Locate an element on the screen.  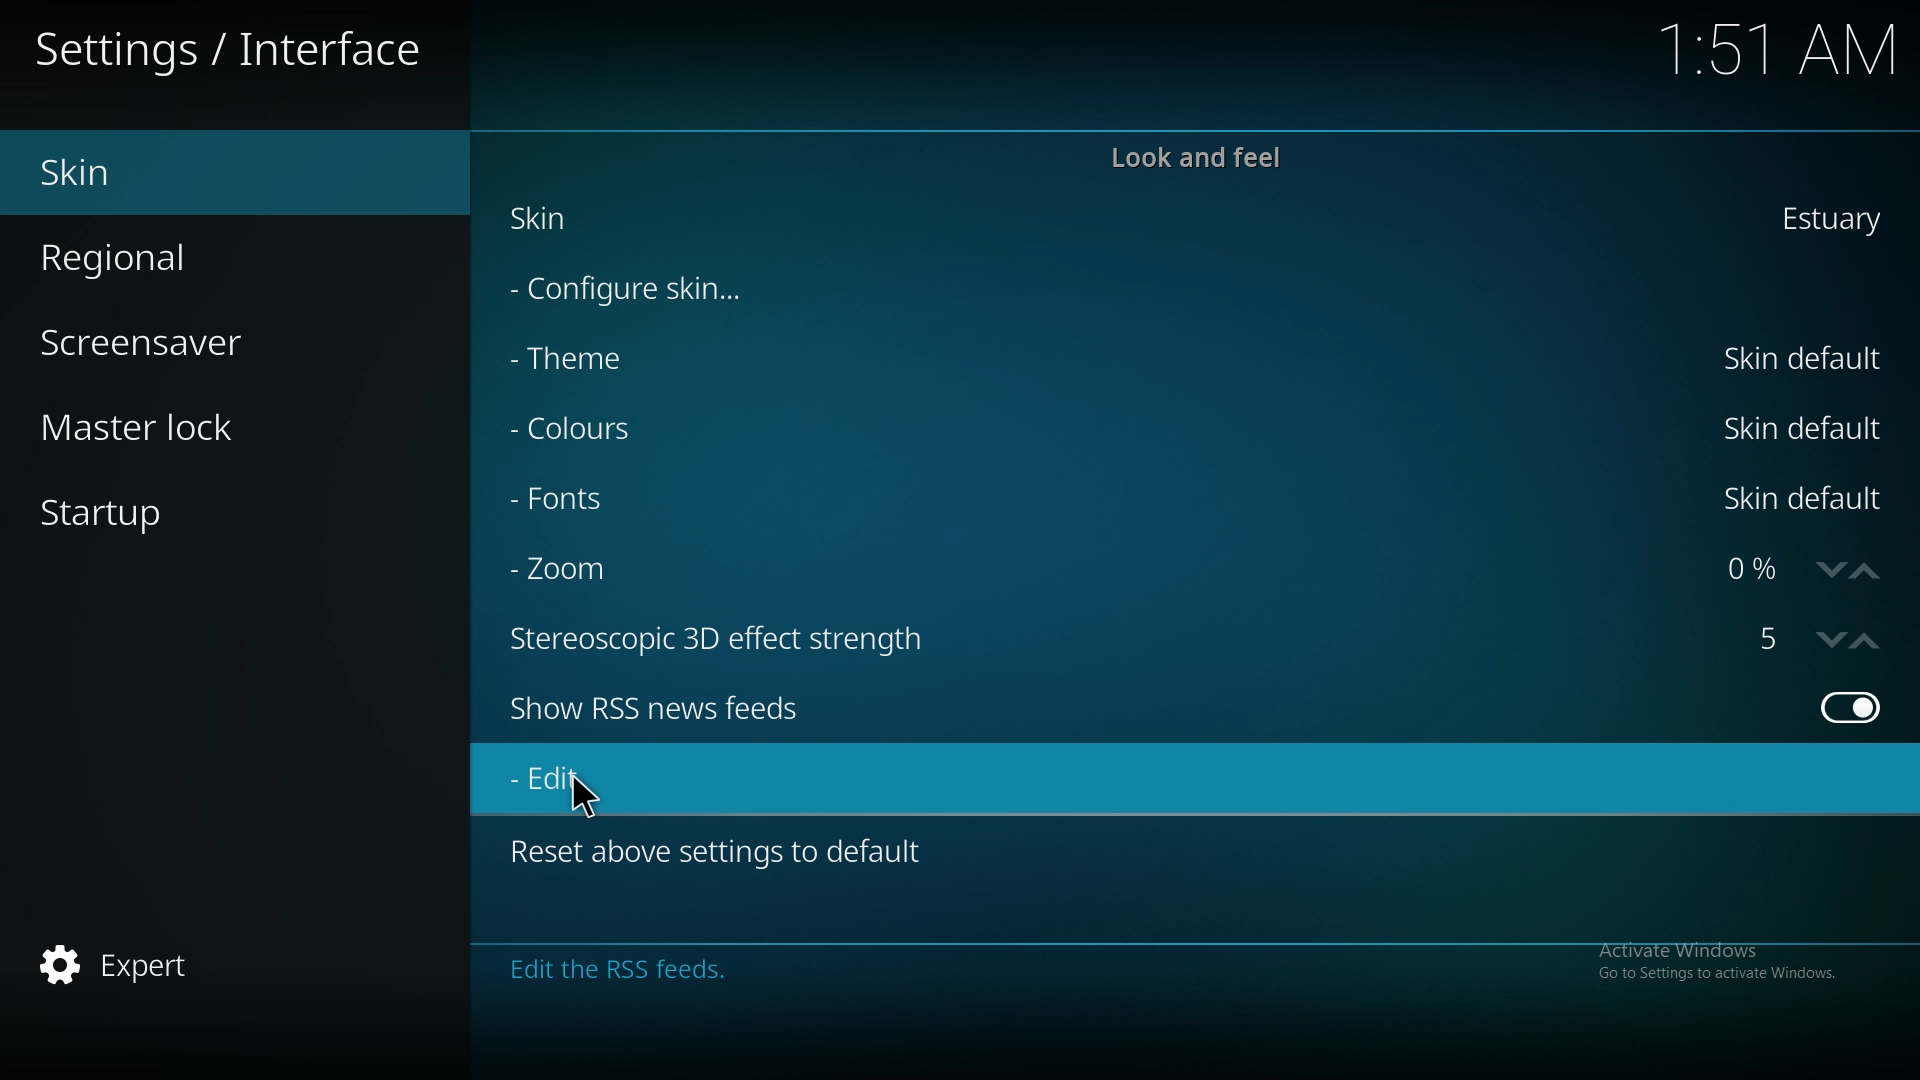
configure skin is located at coordinates (642, 286).